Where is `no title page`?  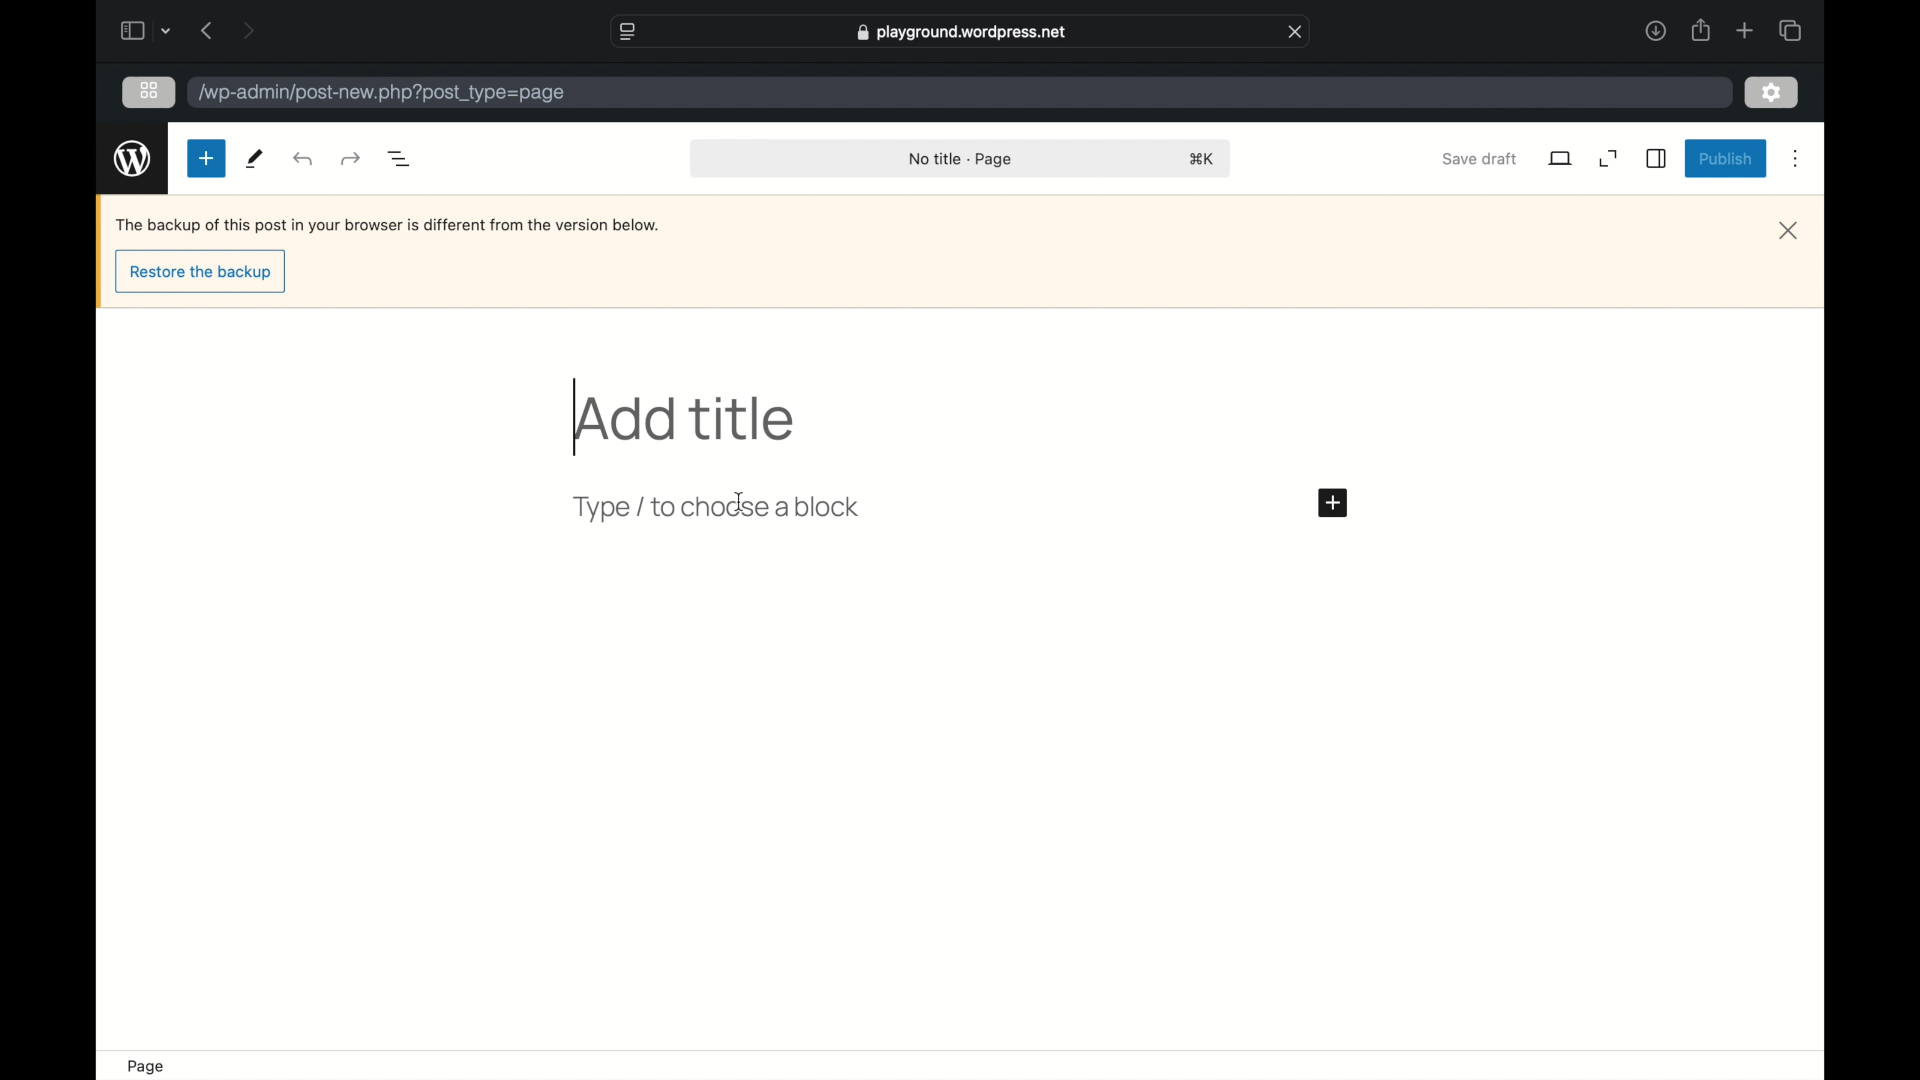
no title page is located at coordinates (962, 158).